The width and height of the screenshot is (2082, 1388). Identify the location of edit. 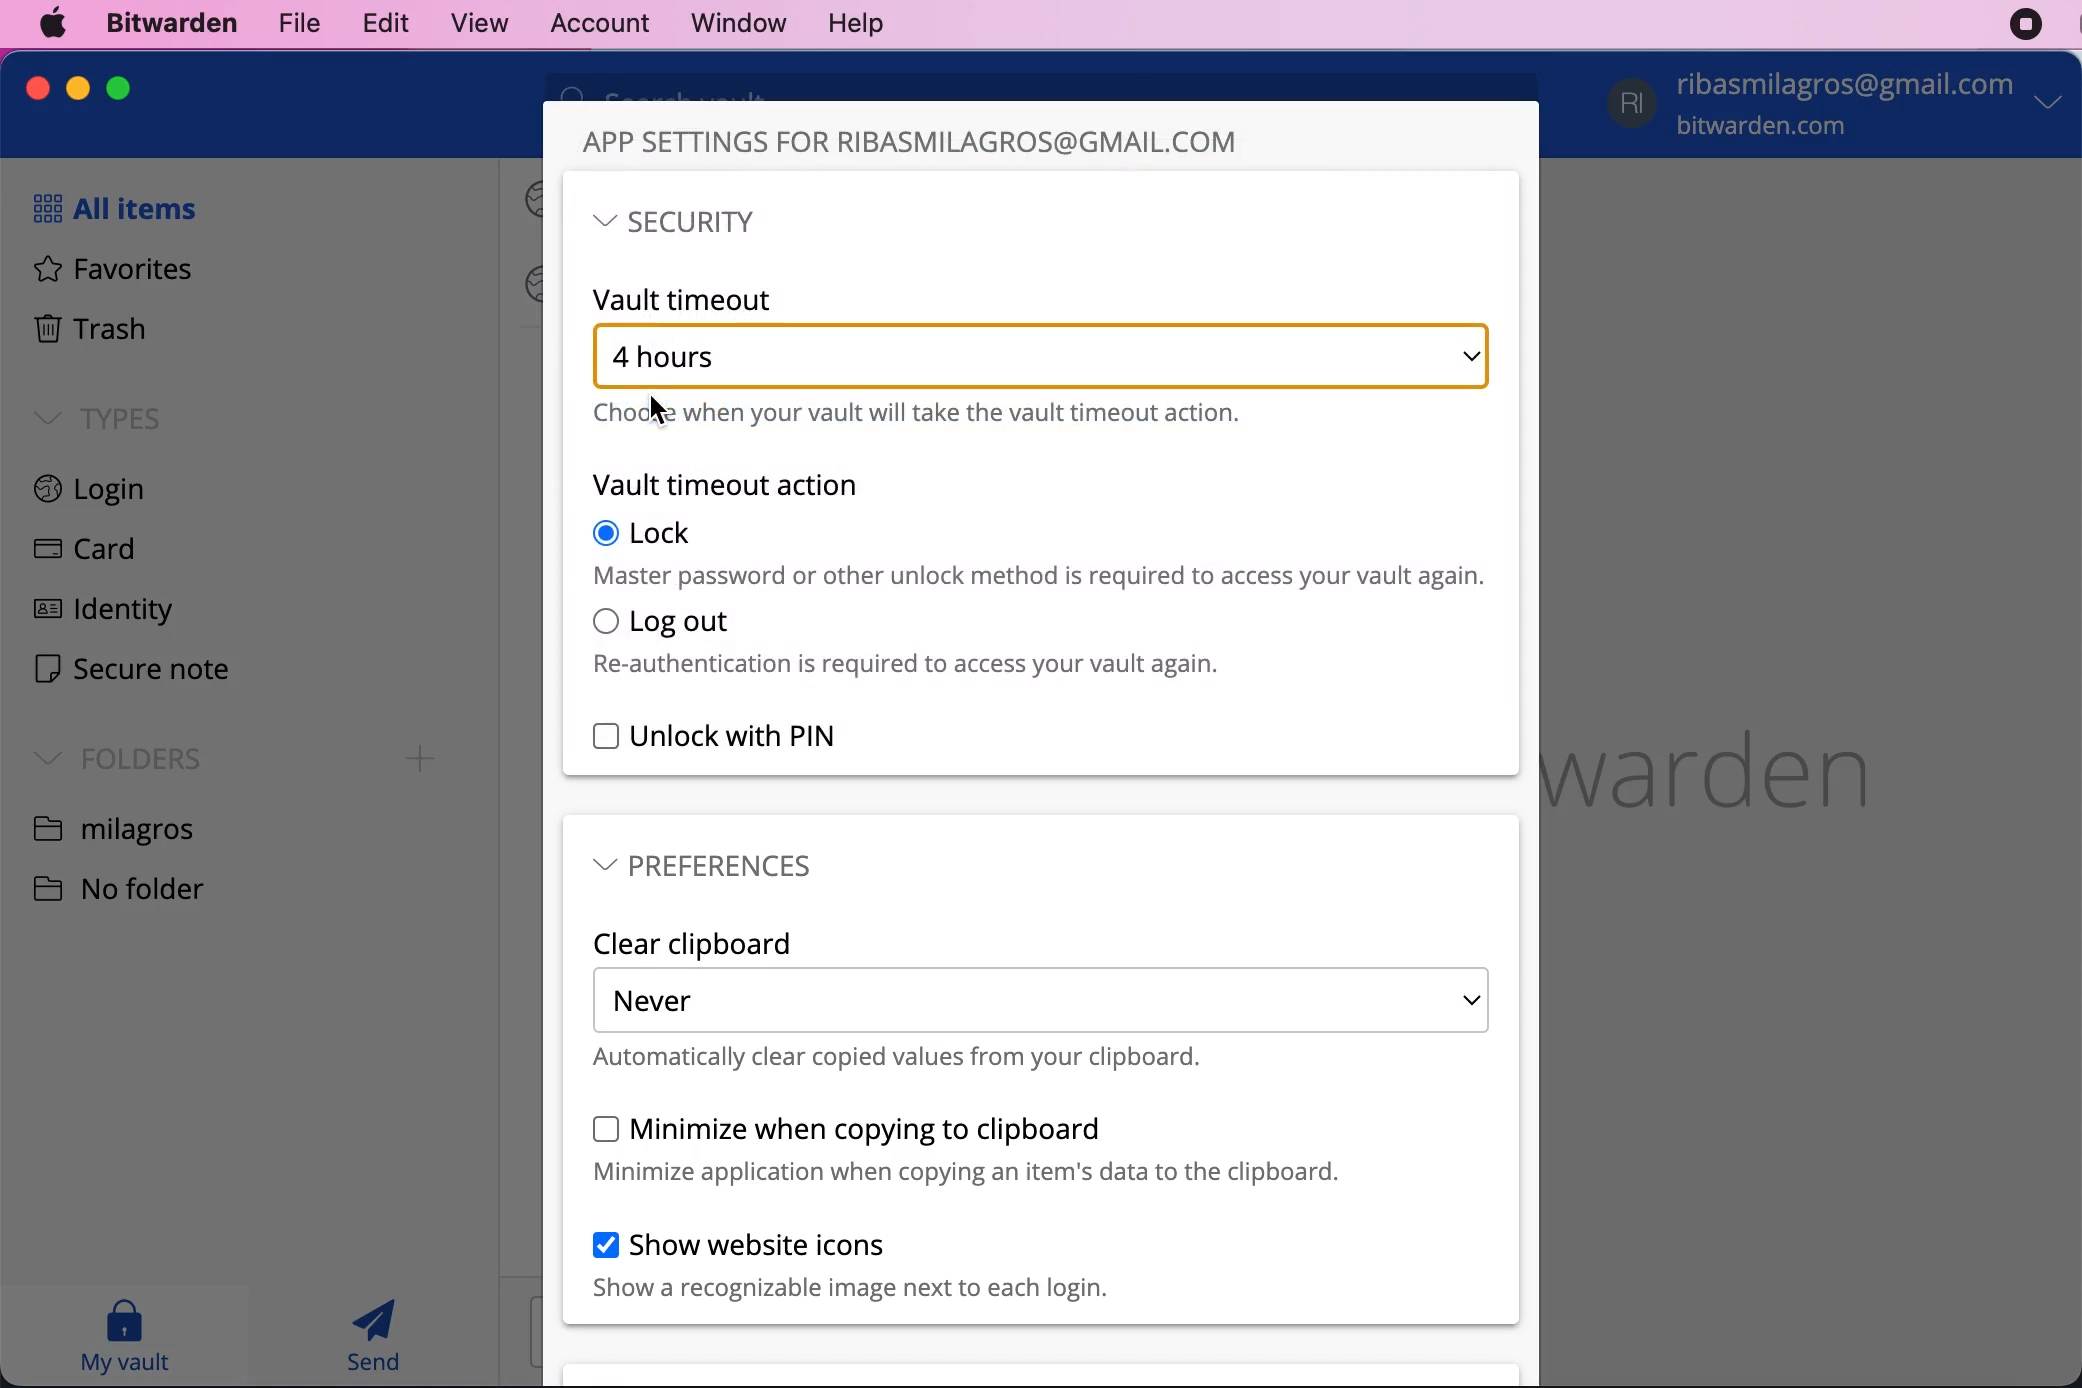
(379, 22).